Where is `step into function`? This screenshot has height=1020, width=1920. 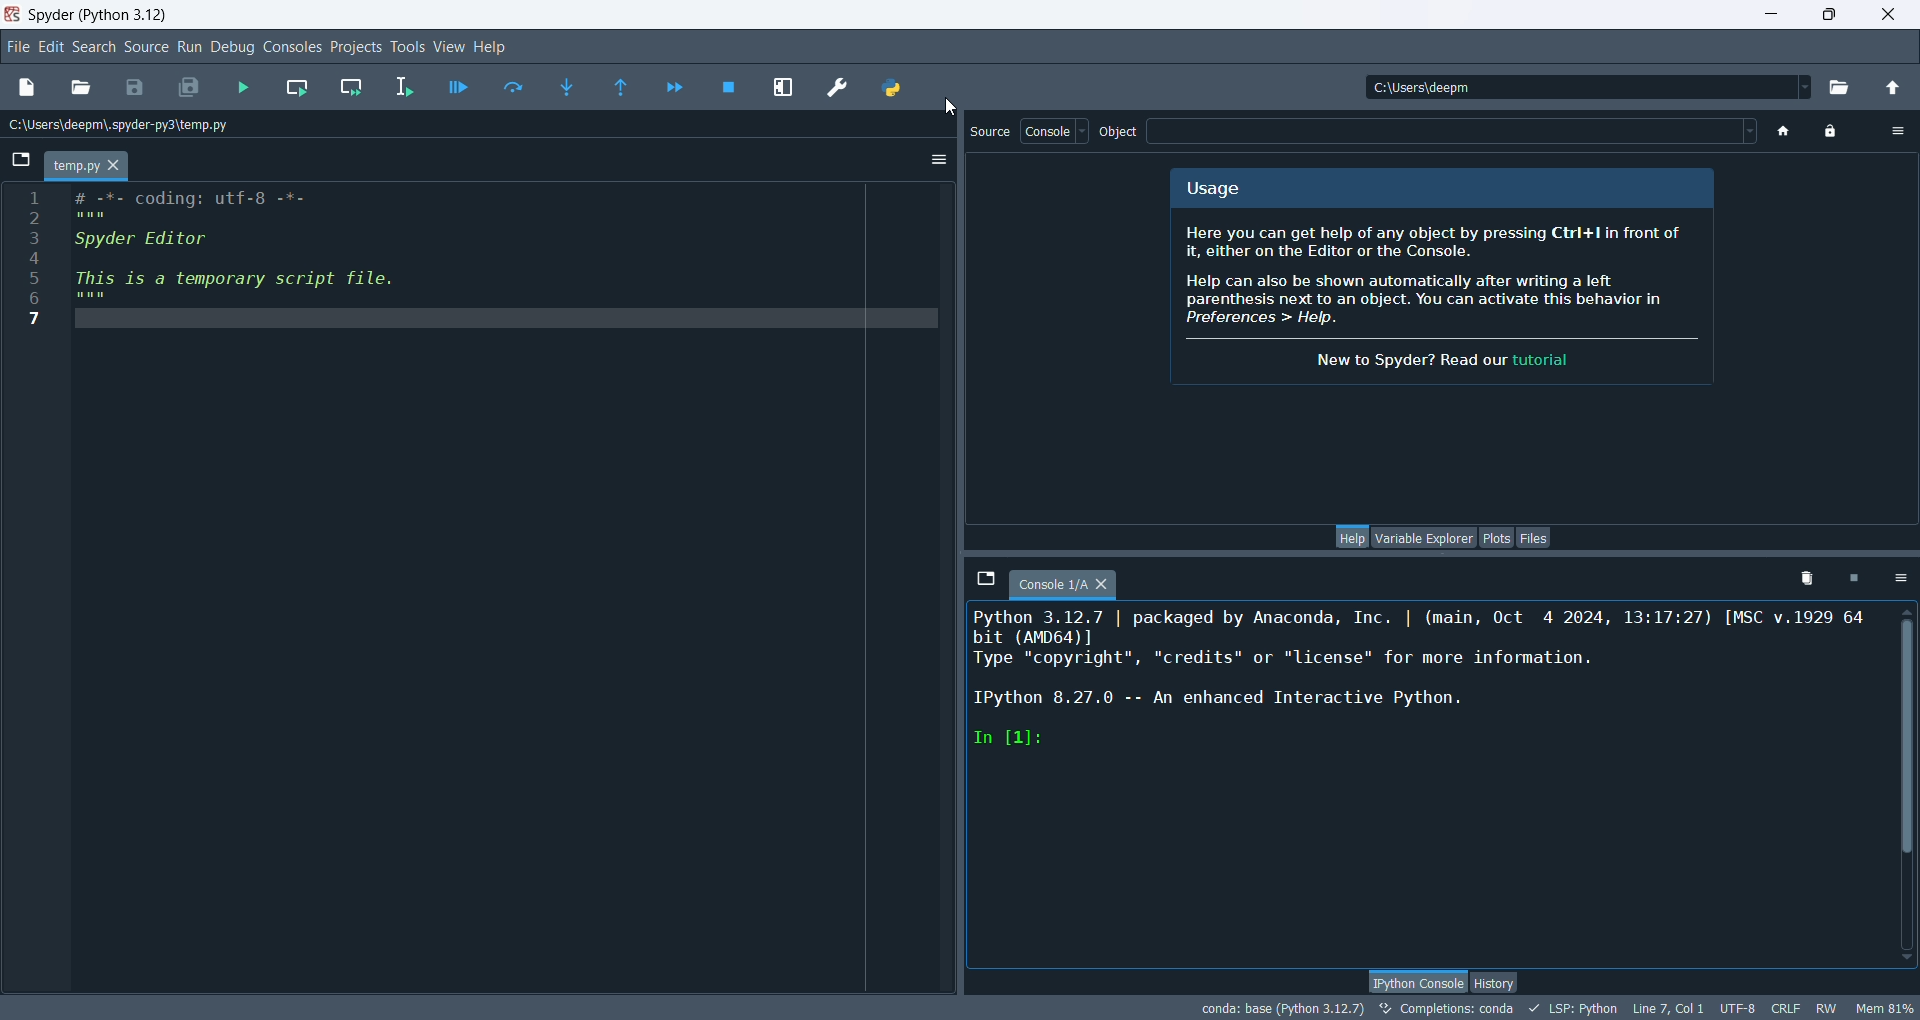 step into function is located at coordinates (566, 87).